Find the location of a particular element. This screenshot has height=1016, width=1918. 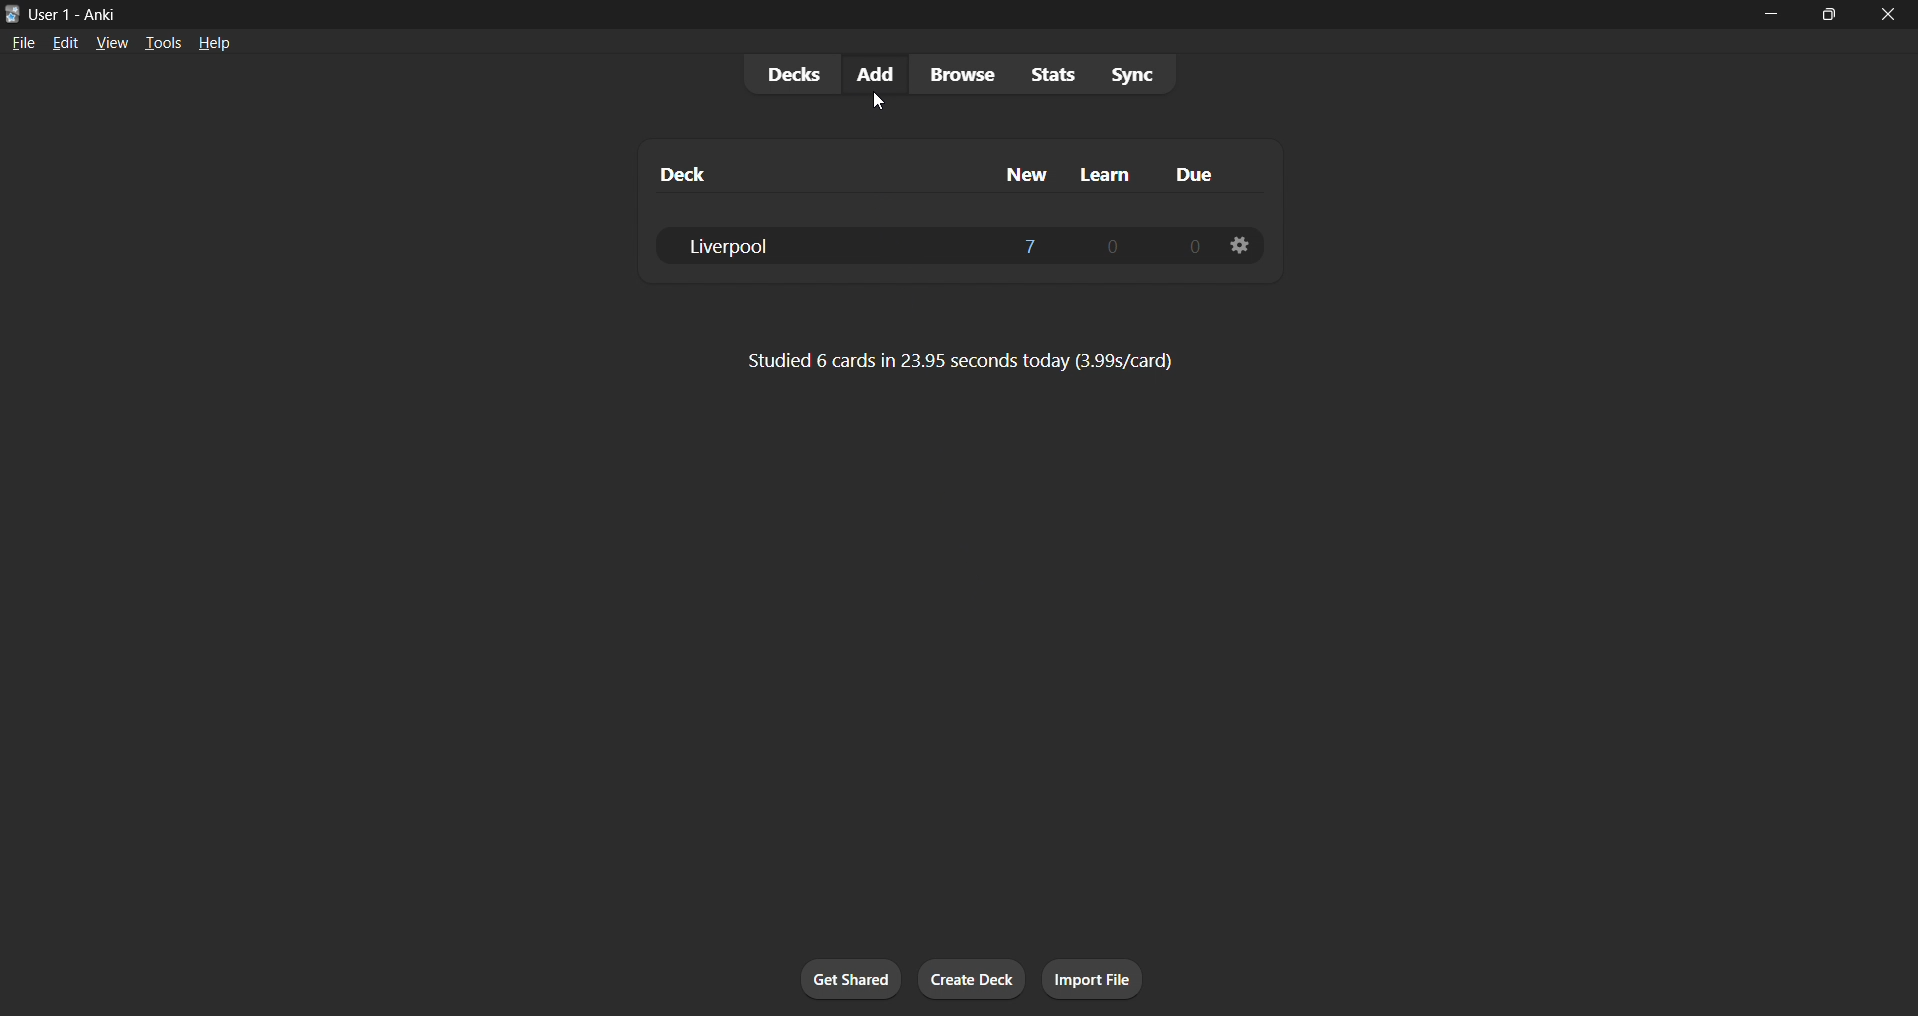

close is located at coordinates (1889, 15).